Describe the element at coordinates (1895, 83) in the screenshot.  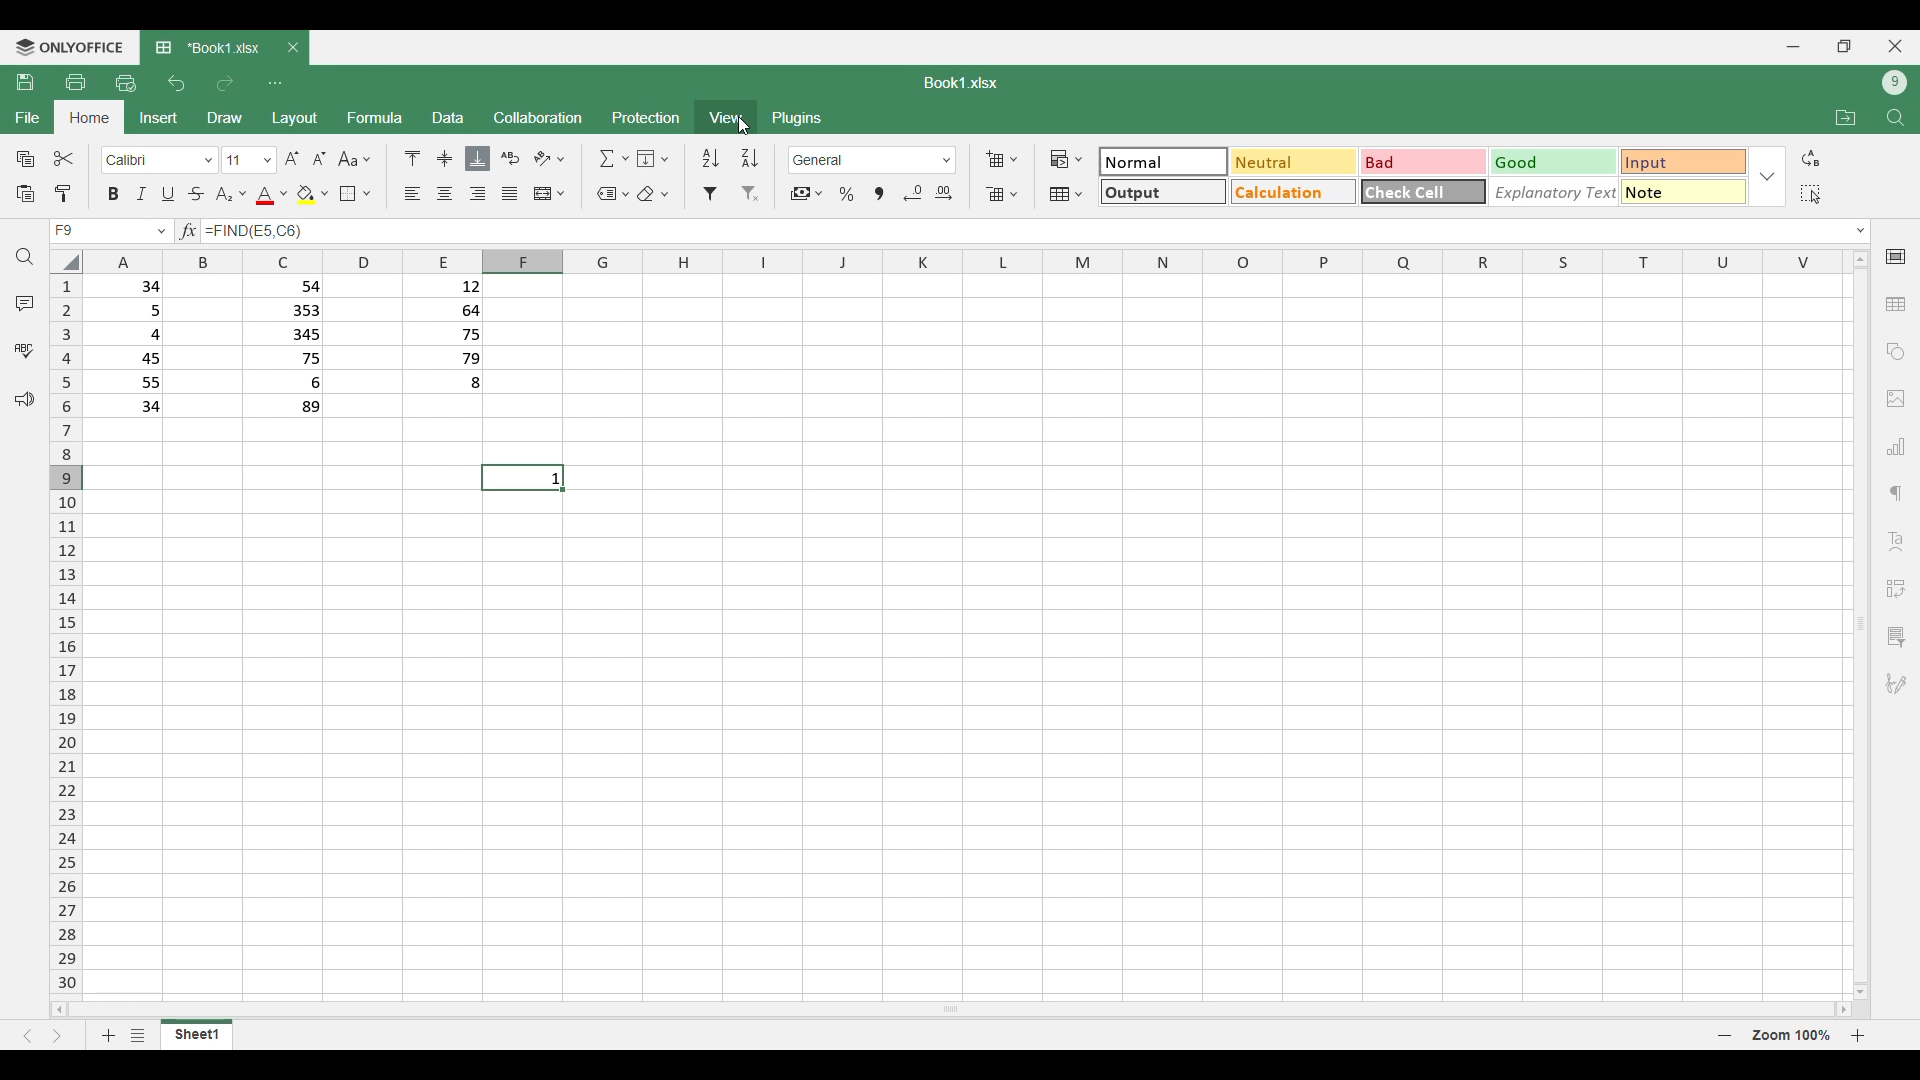
I see `Current account` at that location.